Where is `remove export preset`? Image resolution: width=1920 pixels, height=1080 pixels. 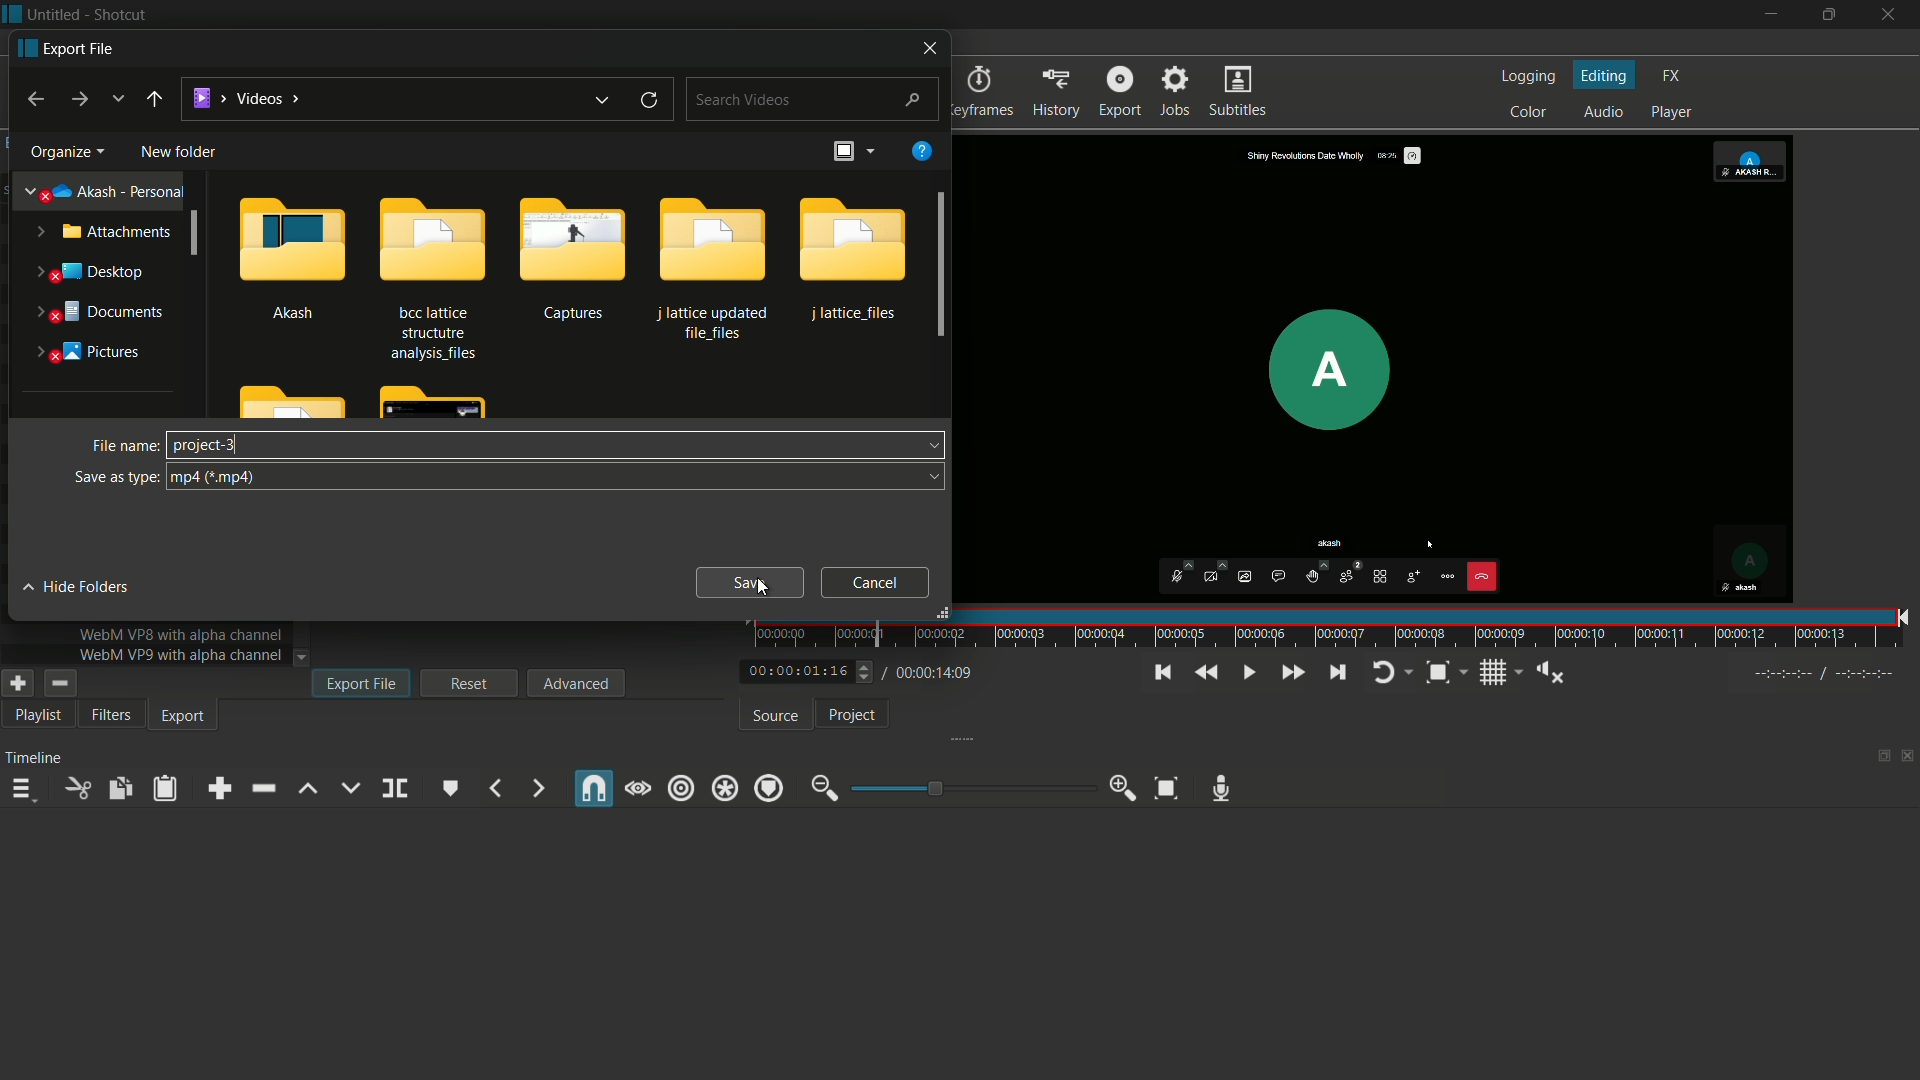 remove export preset is located at coordinates (58, 685).